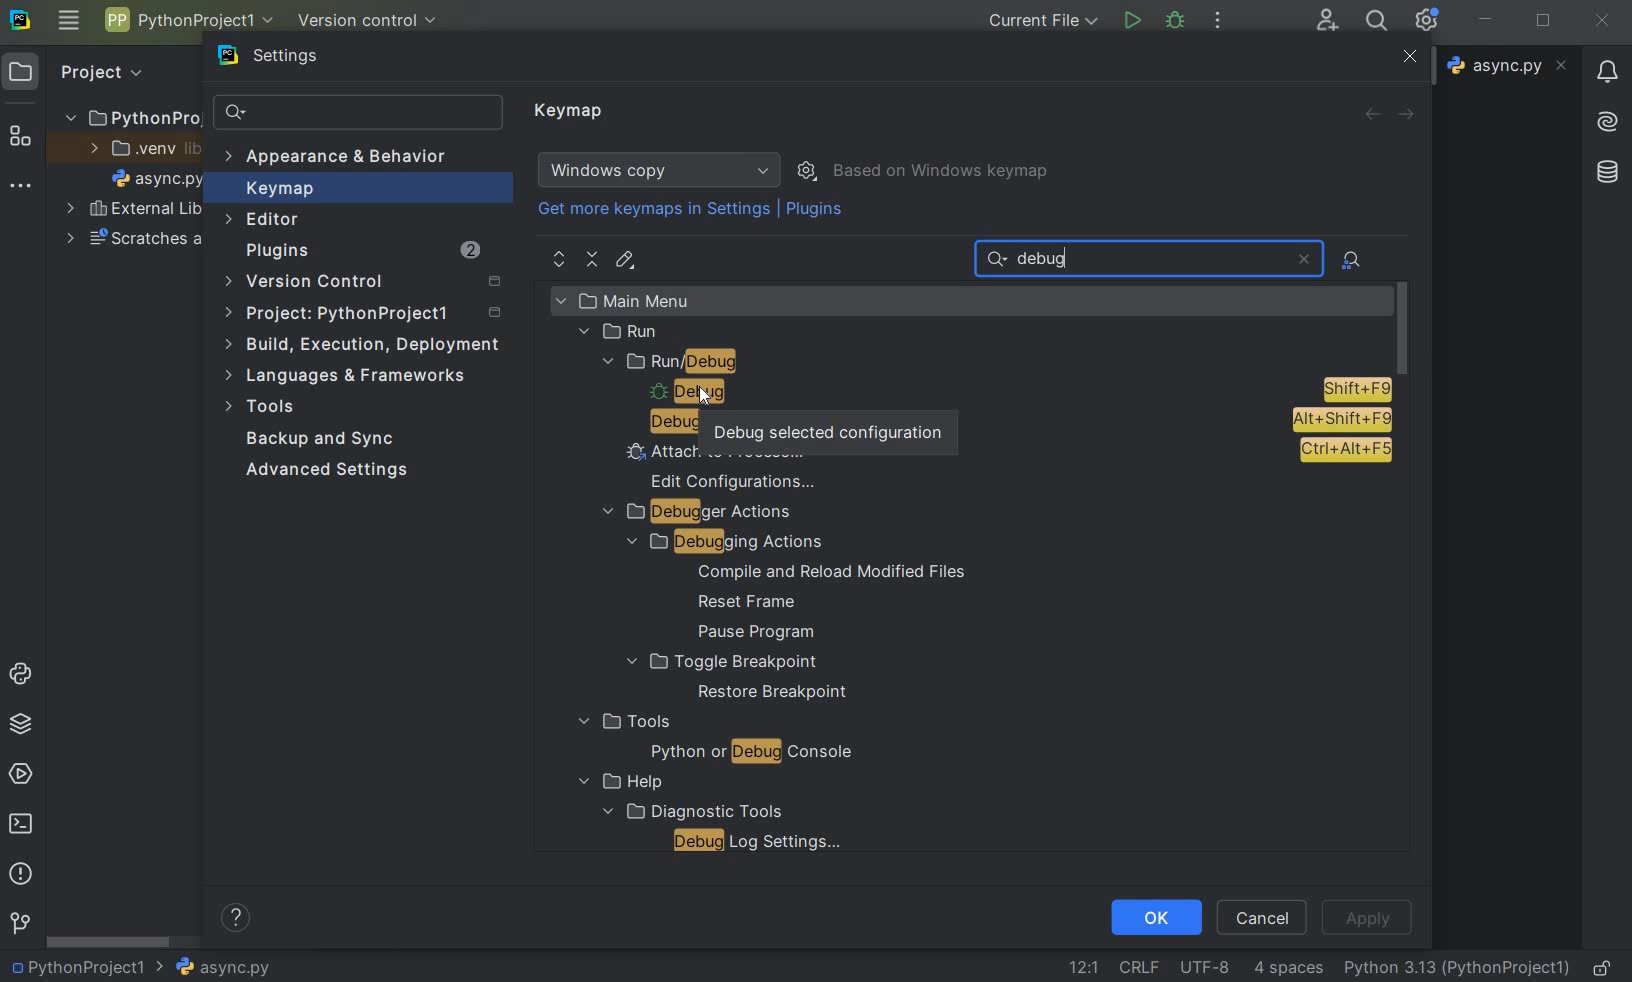  I want to click on help, so click(616, 782).